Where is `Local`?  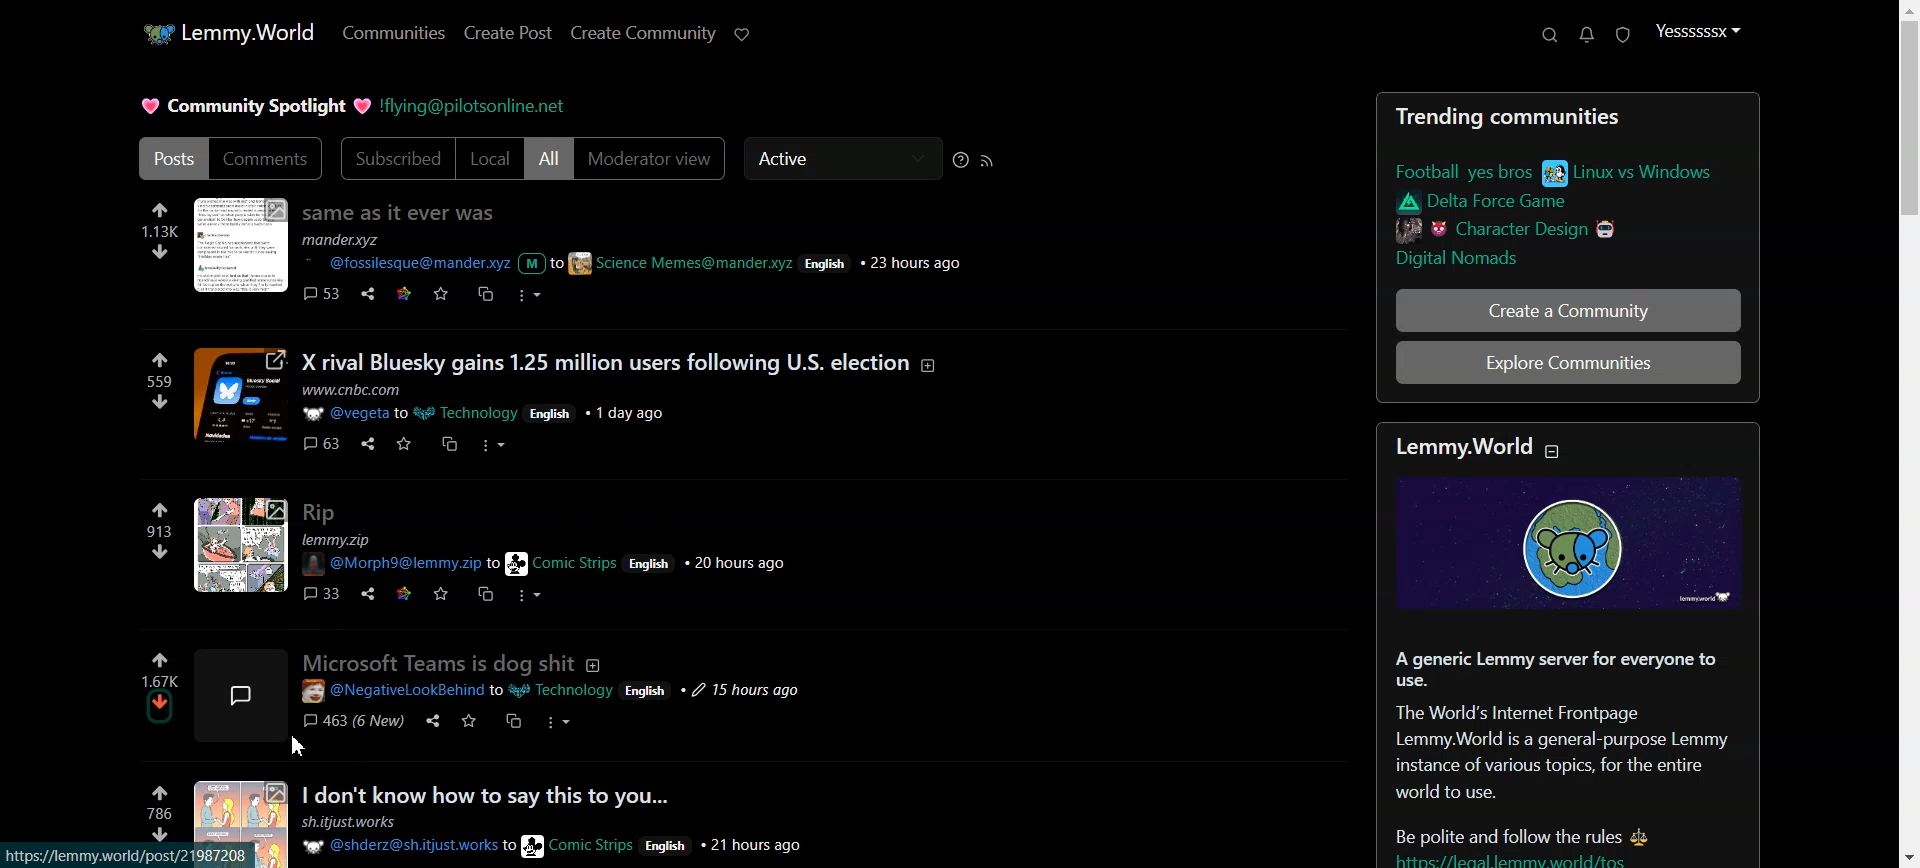 Local is located at coordinates (489, 158).